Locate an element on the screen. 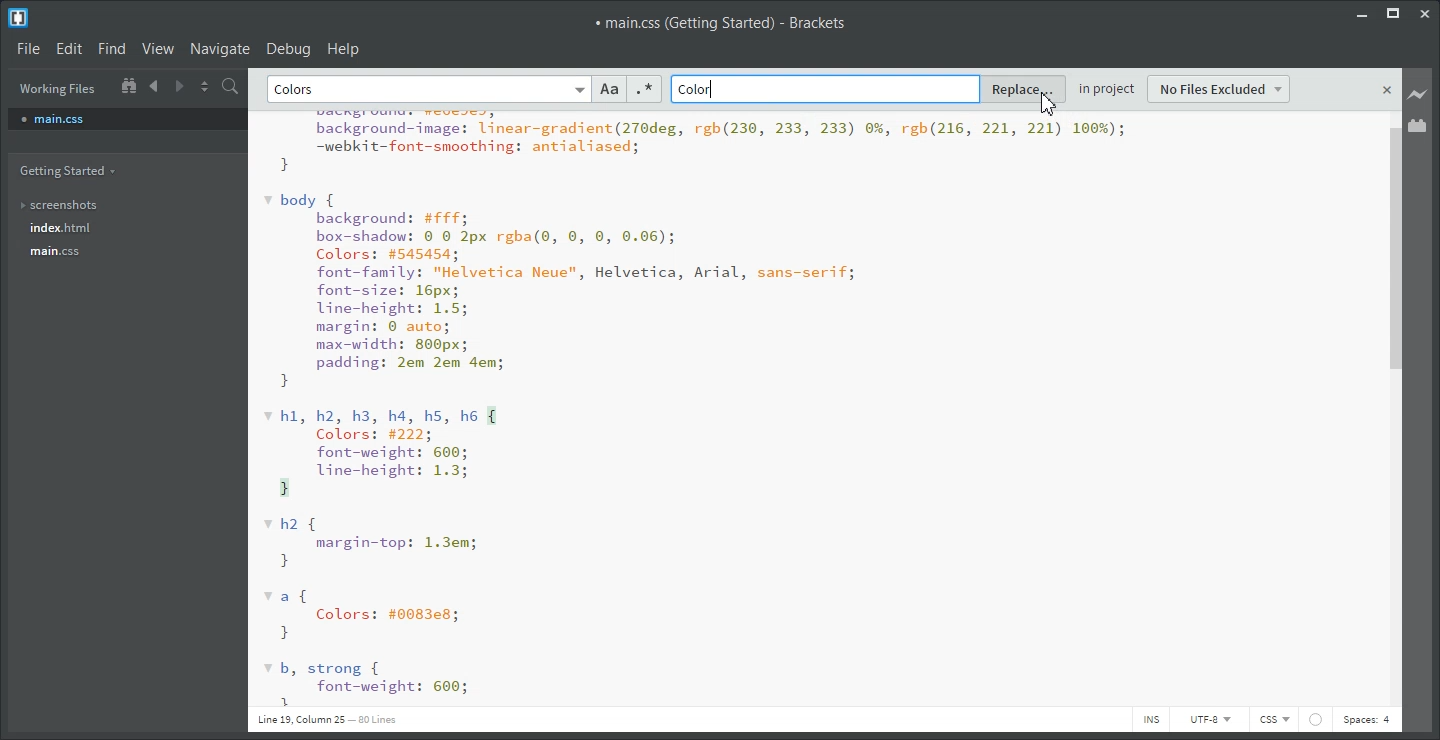 This screenshot has width=1440, height=740. dropdown is located at coordinates (577, 89).